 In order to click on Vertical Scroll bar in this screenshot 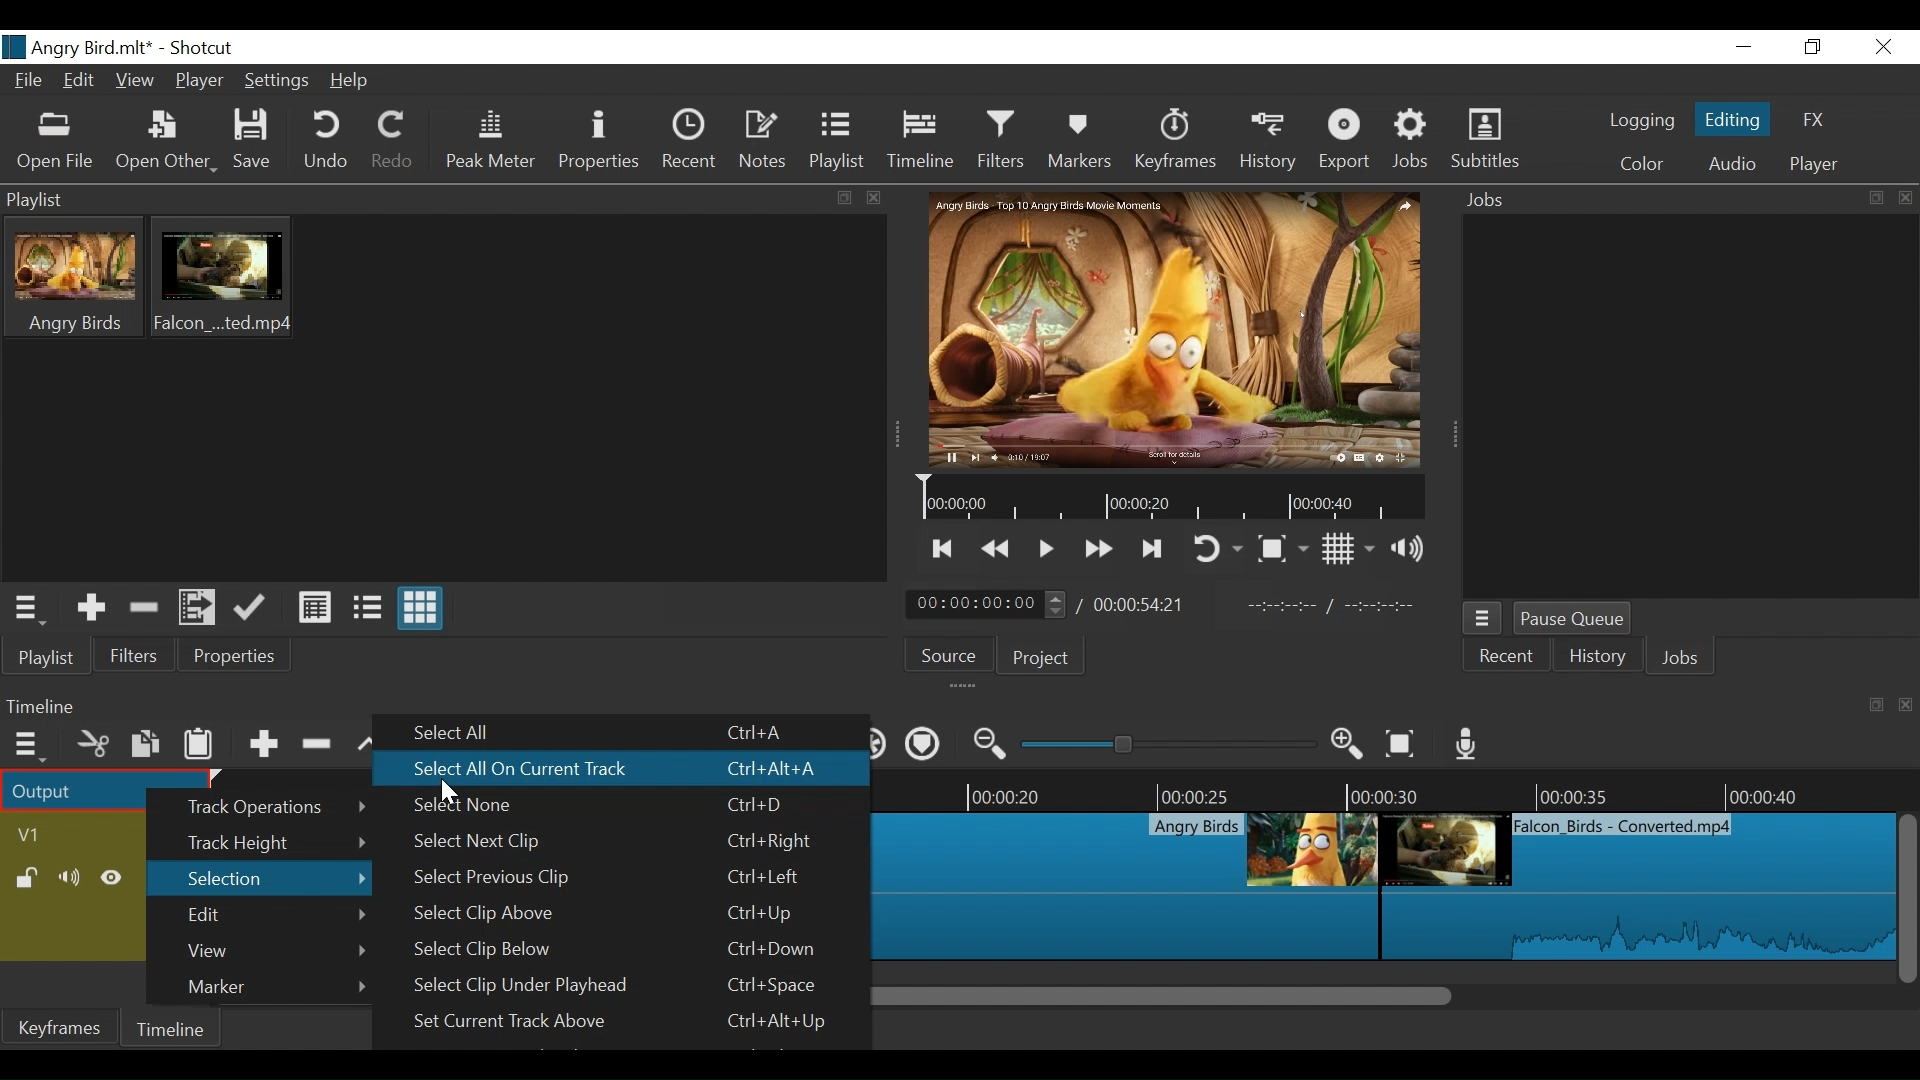, I will do `click(1908, 901)`.